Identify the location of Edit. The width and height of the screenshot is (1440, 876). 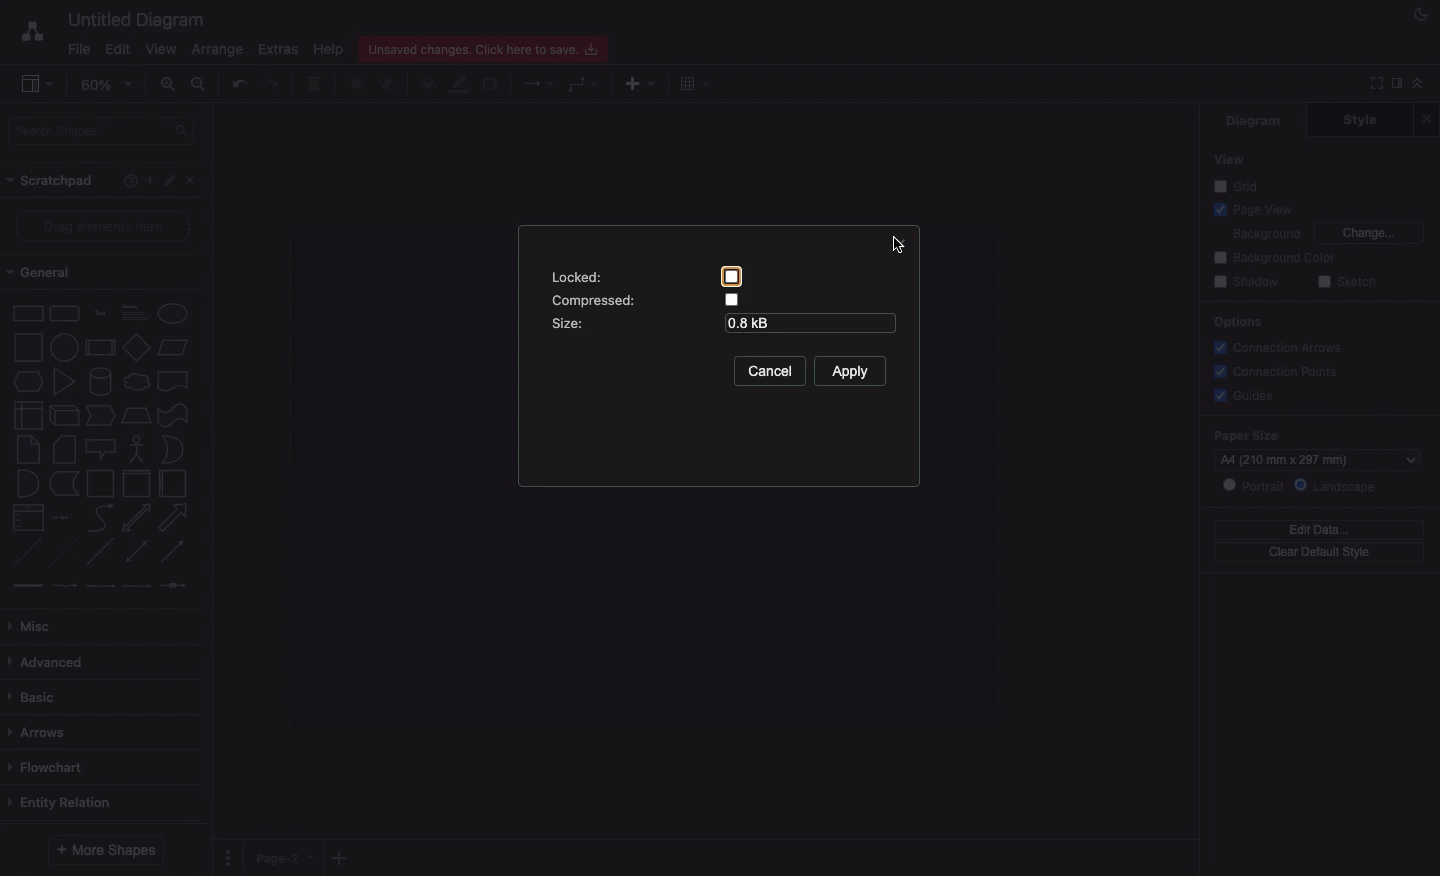
(168, 180).